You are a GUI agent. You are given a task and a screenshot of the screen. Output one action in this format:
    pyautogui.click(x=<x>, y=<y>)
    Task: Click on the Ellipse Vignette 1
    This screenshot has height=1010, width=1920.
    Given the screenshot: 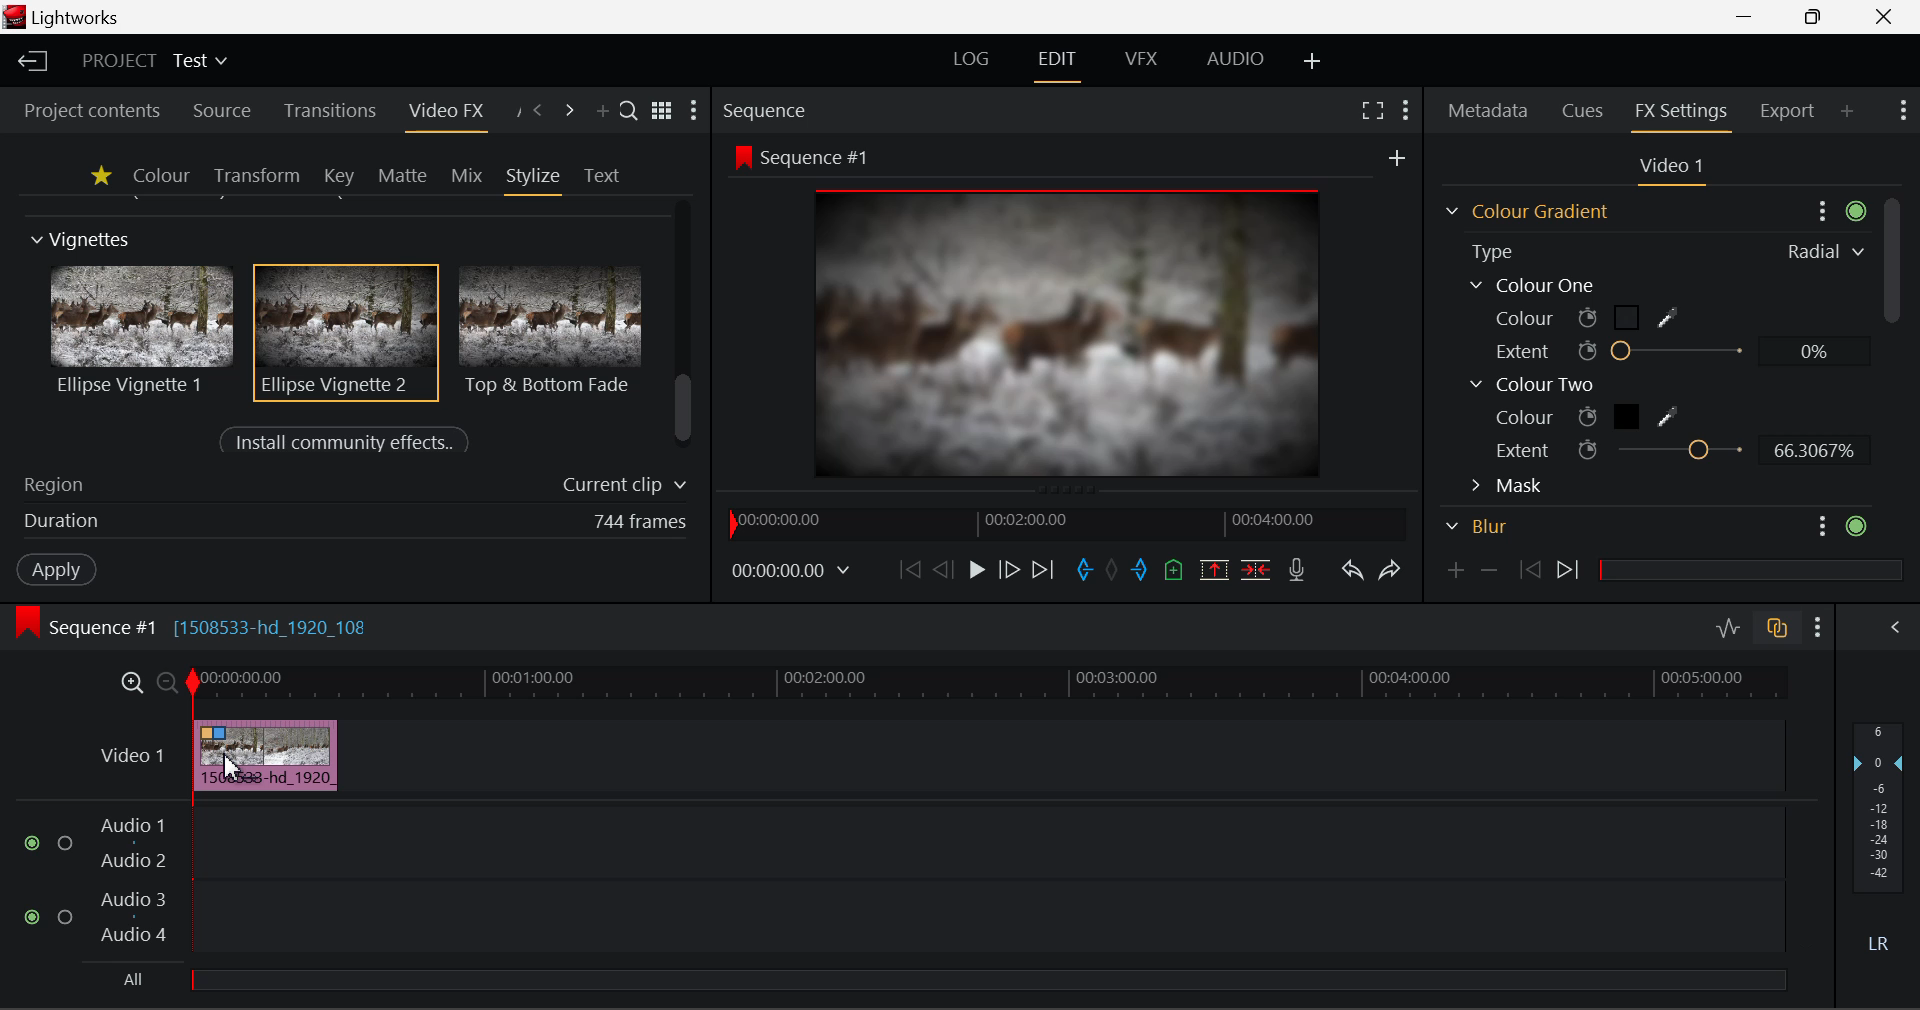 What is the action you would take?
    pyautogui.click(x=144, y=330)
    